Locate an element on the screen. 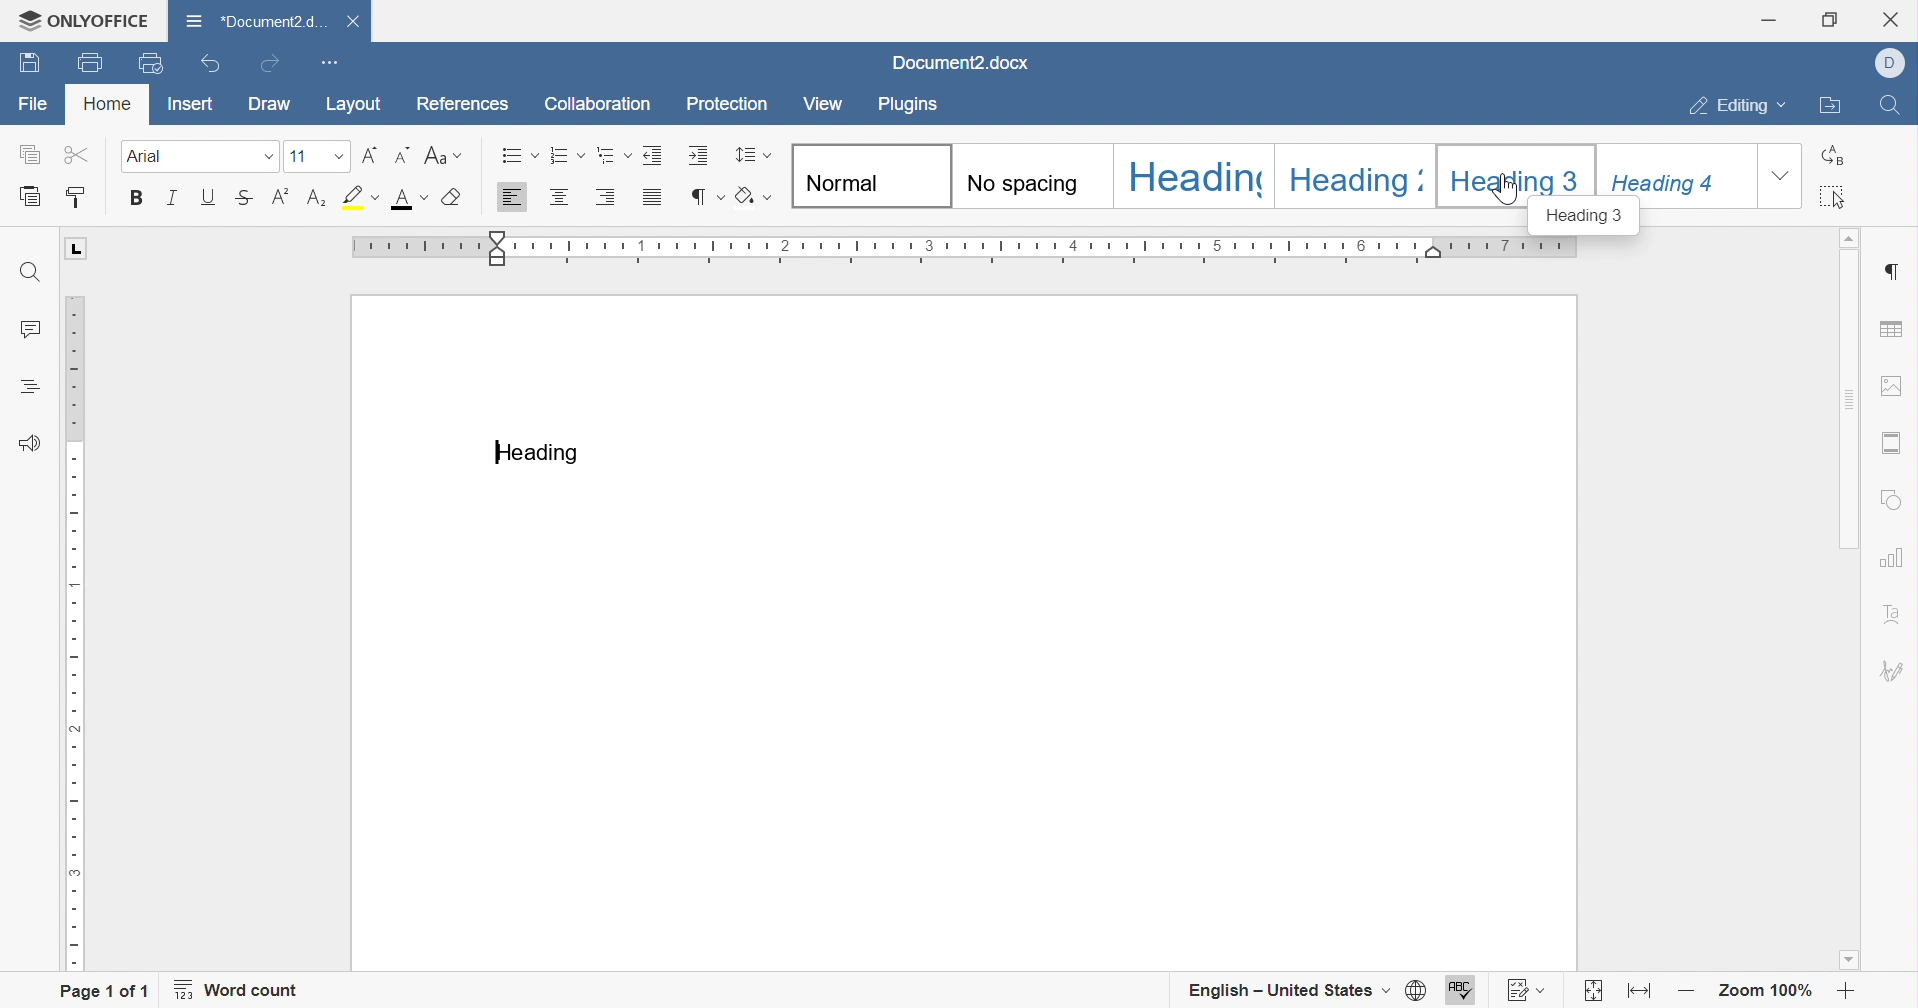 Image resolution: width=1918 pixels, height=1008 pixels. Non printing characters is located at coordinates (709, 197).